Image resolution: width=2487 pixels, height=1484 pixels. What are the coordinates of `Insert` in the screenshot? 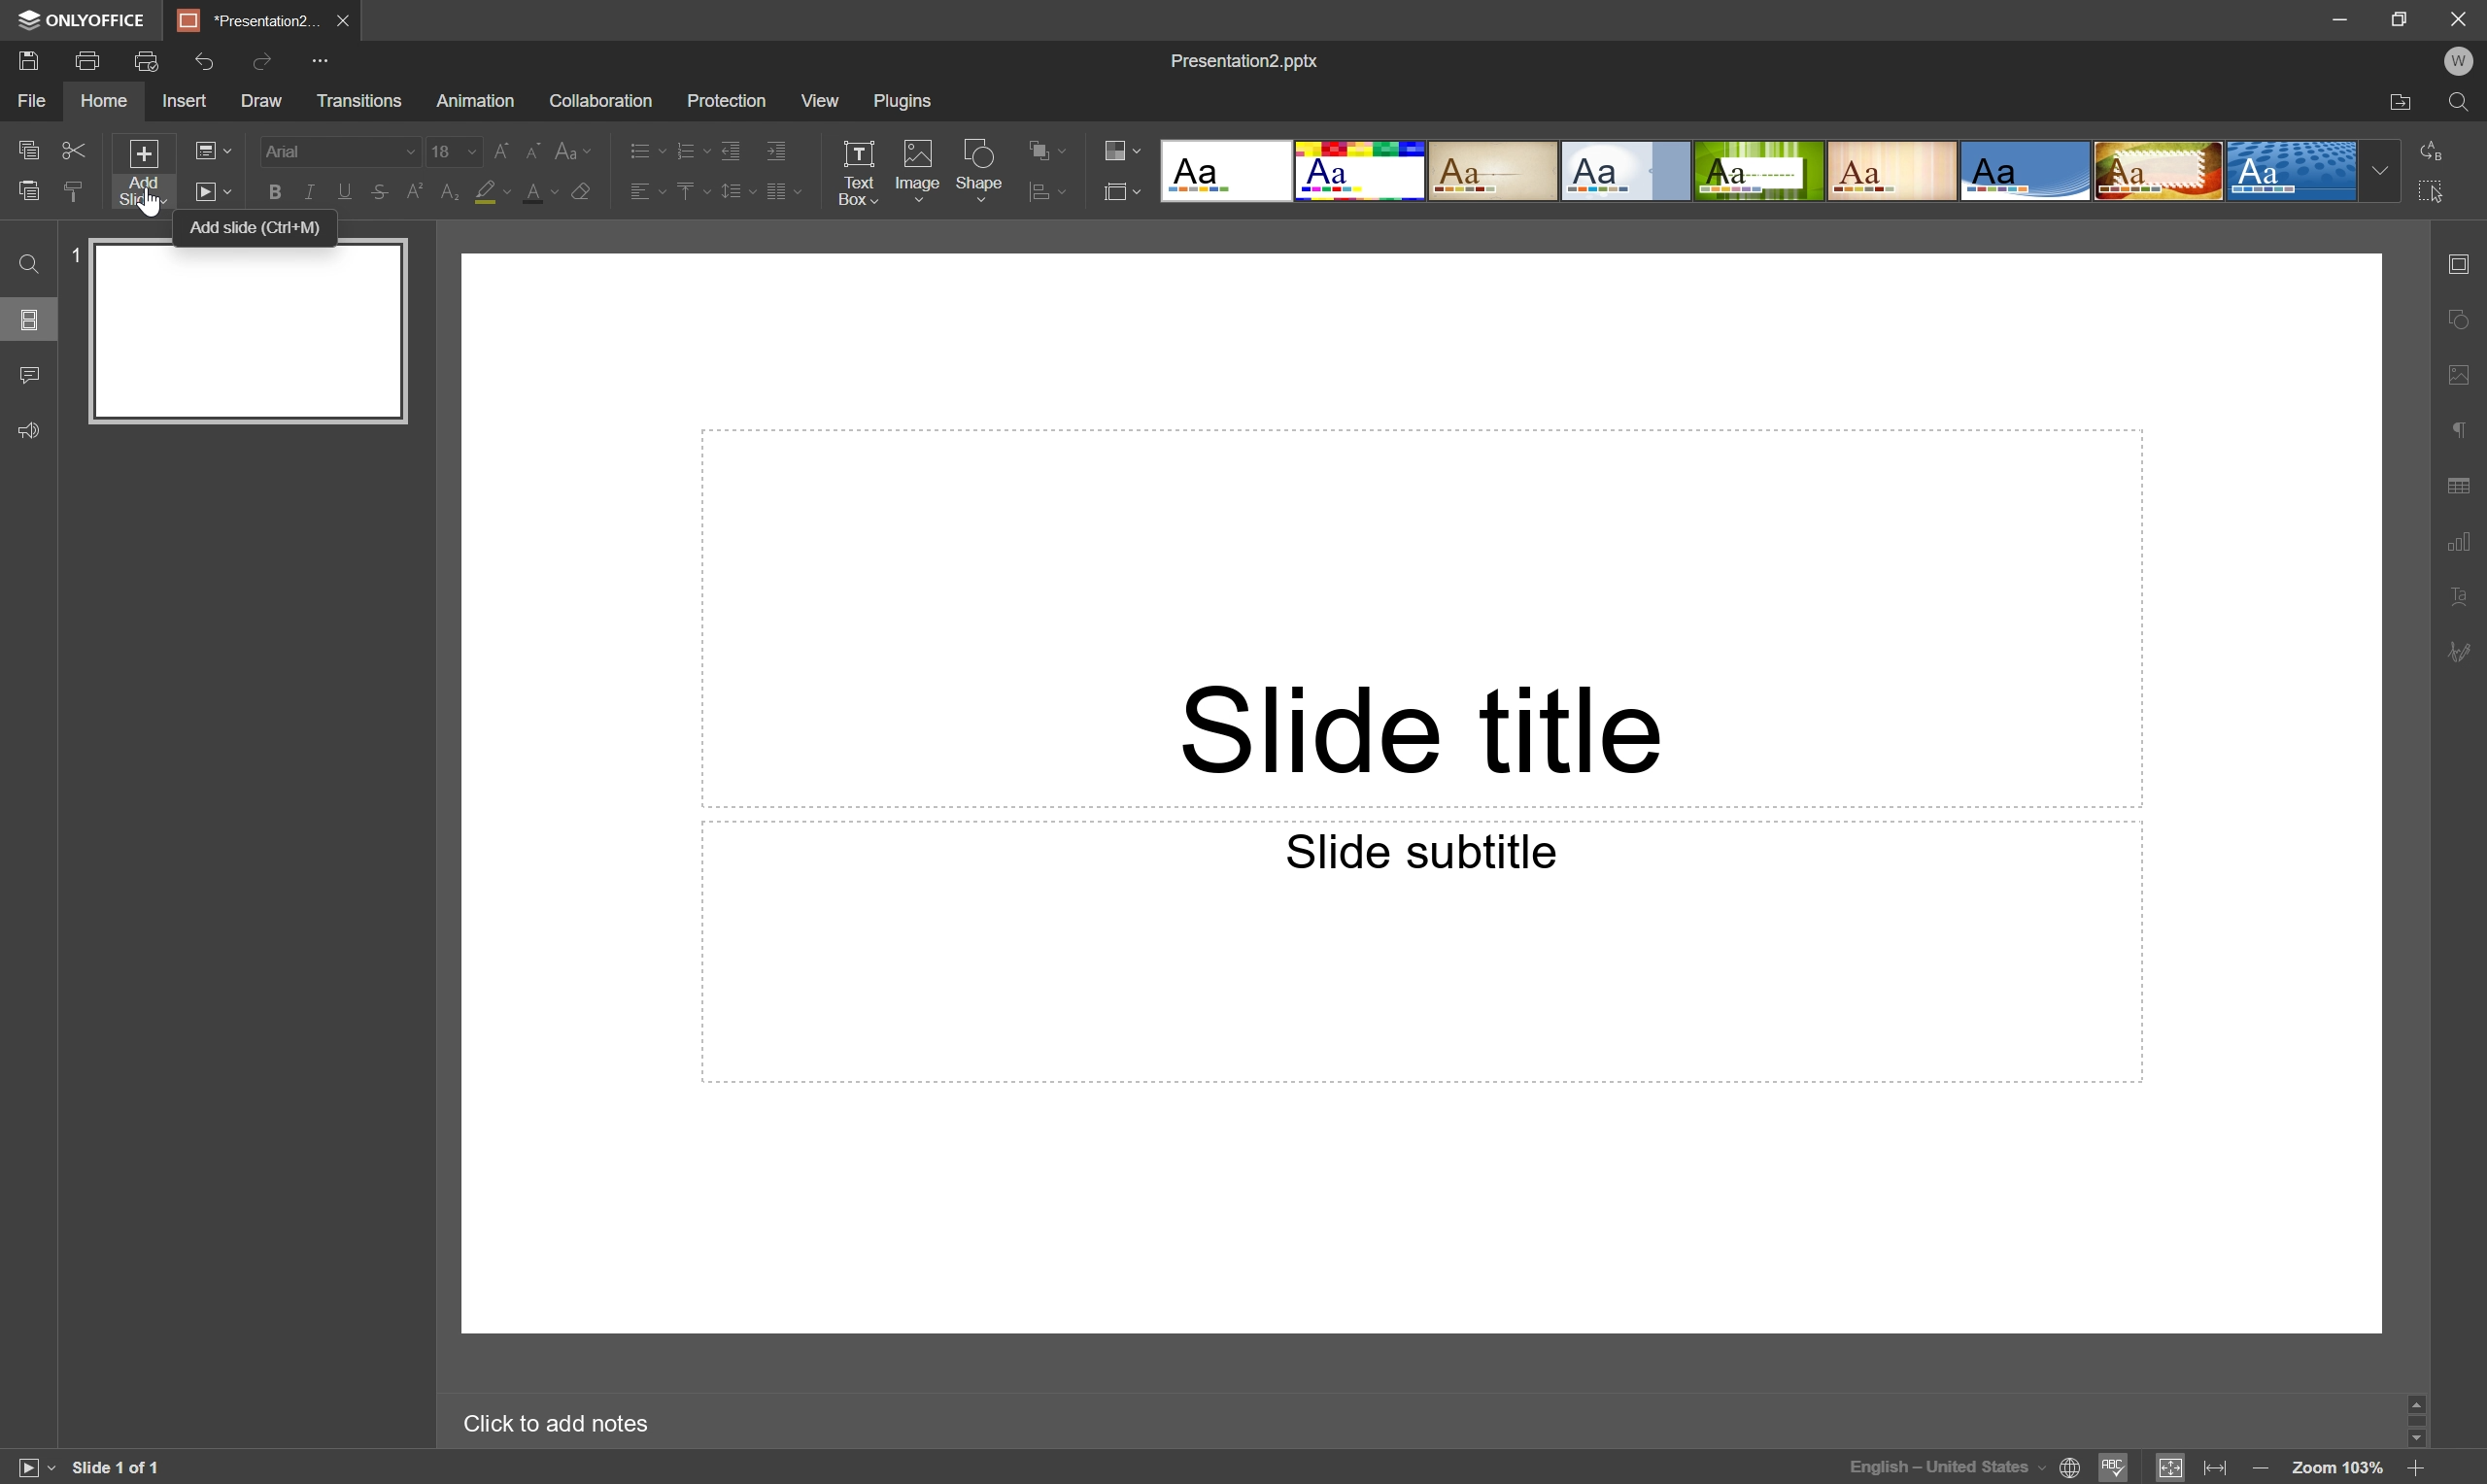 It's located at (182, 101).